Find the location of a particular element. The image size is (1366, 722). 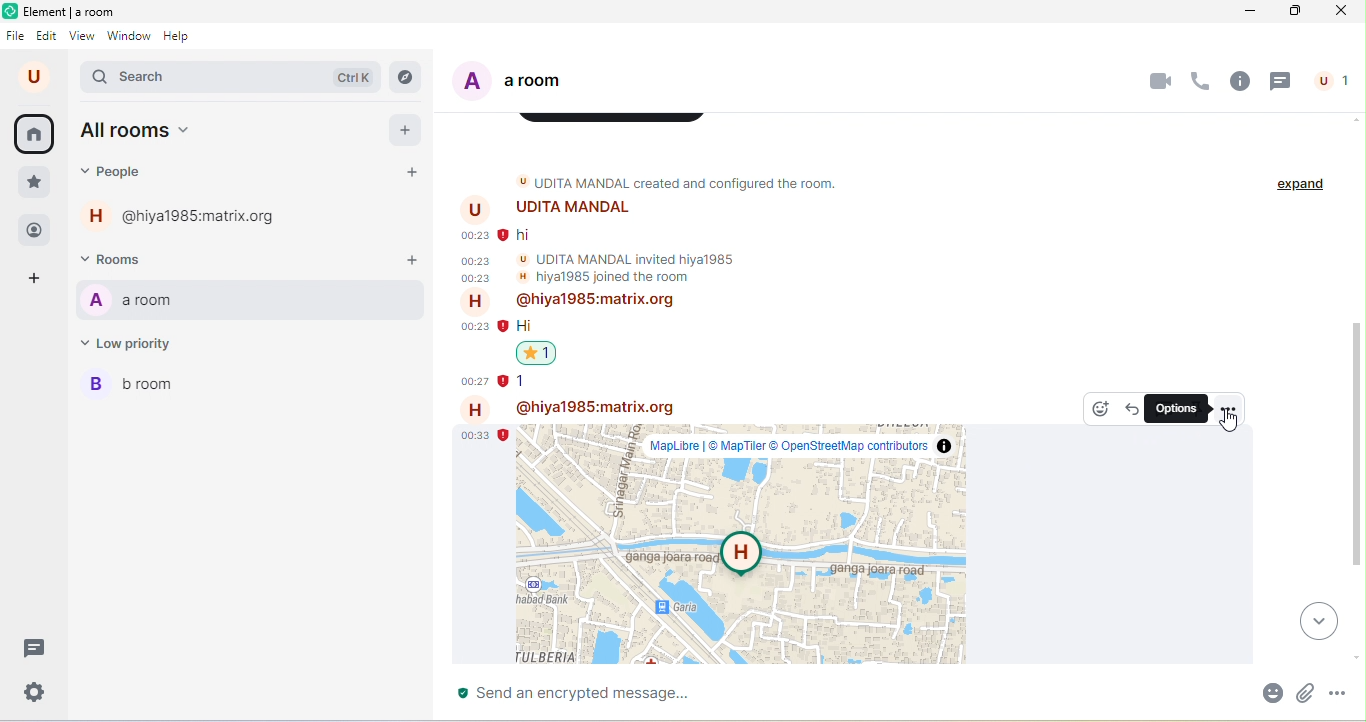

window is located at coordinates (128, 37).